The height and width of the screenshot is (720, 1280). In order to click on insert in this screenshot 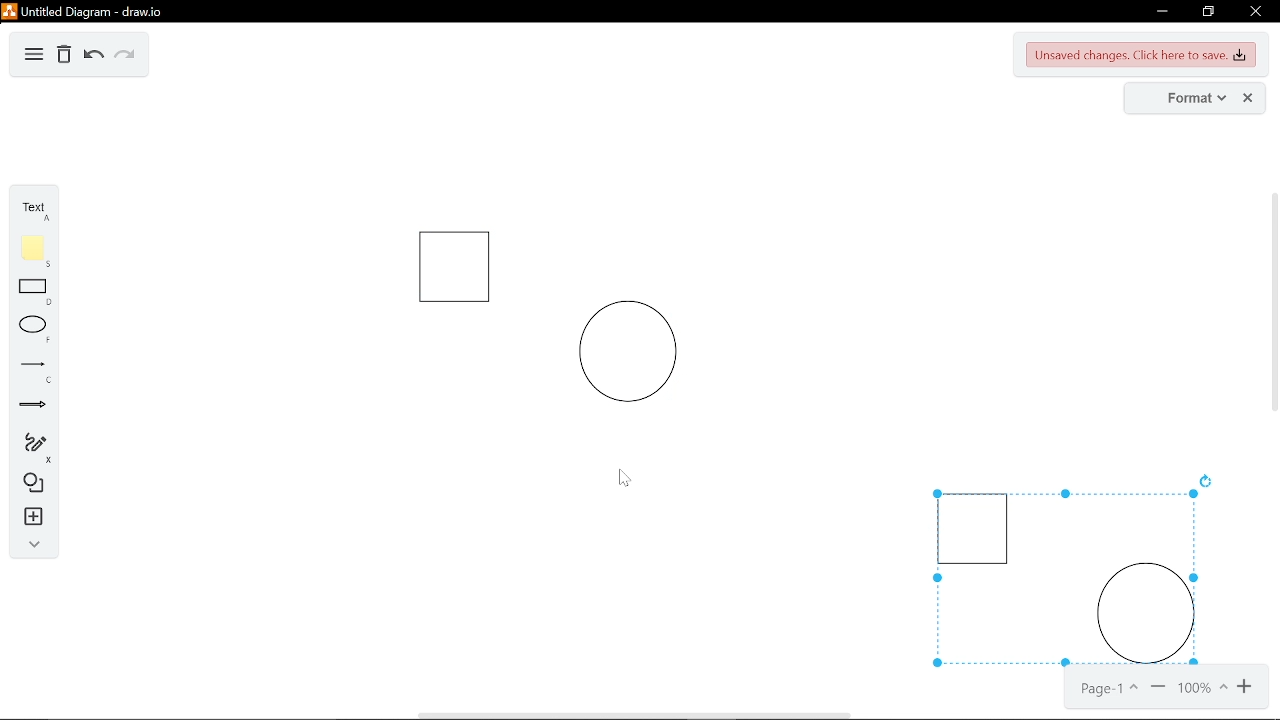, I will do `click(30, 517)`.